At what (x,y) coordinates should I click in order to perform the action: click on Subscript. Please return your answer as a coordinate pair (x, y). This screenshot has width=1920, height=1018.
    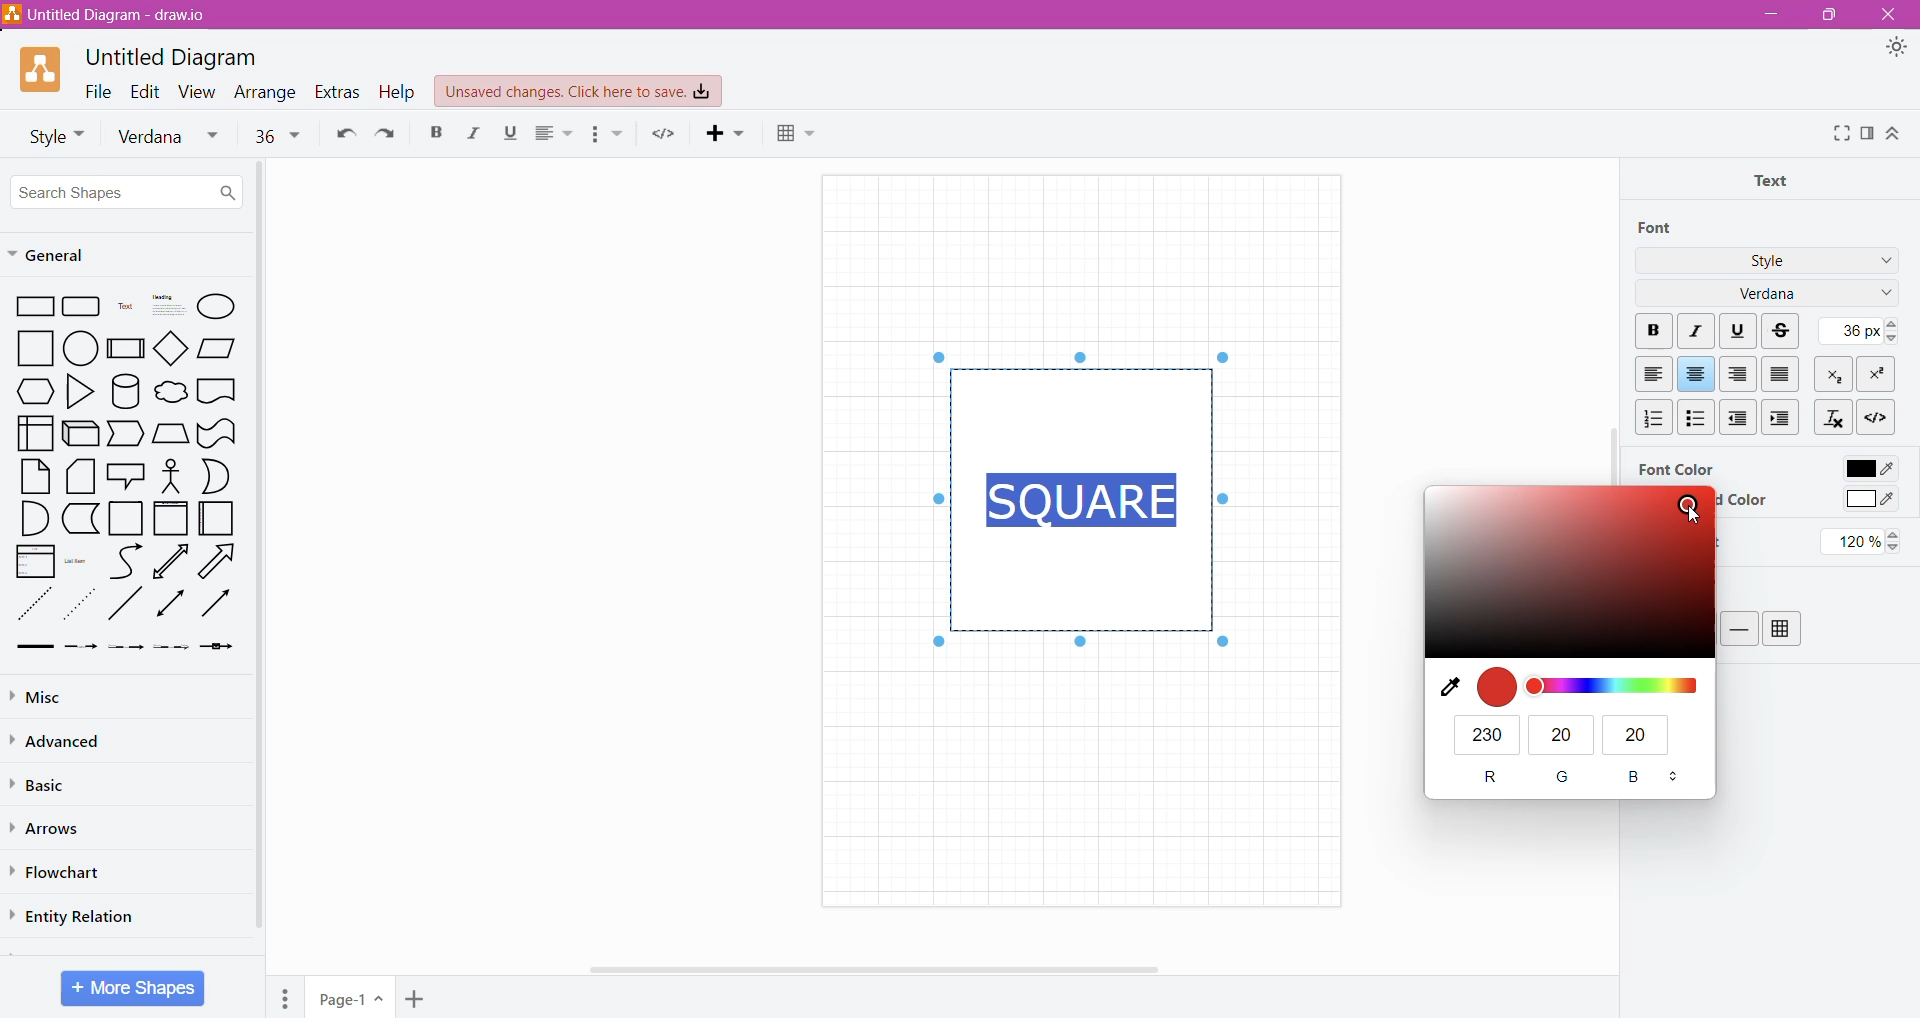
    Looking at the image, I should click on (1835, 373).